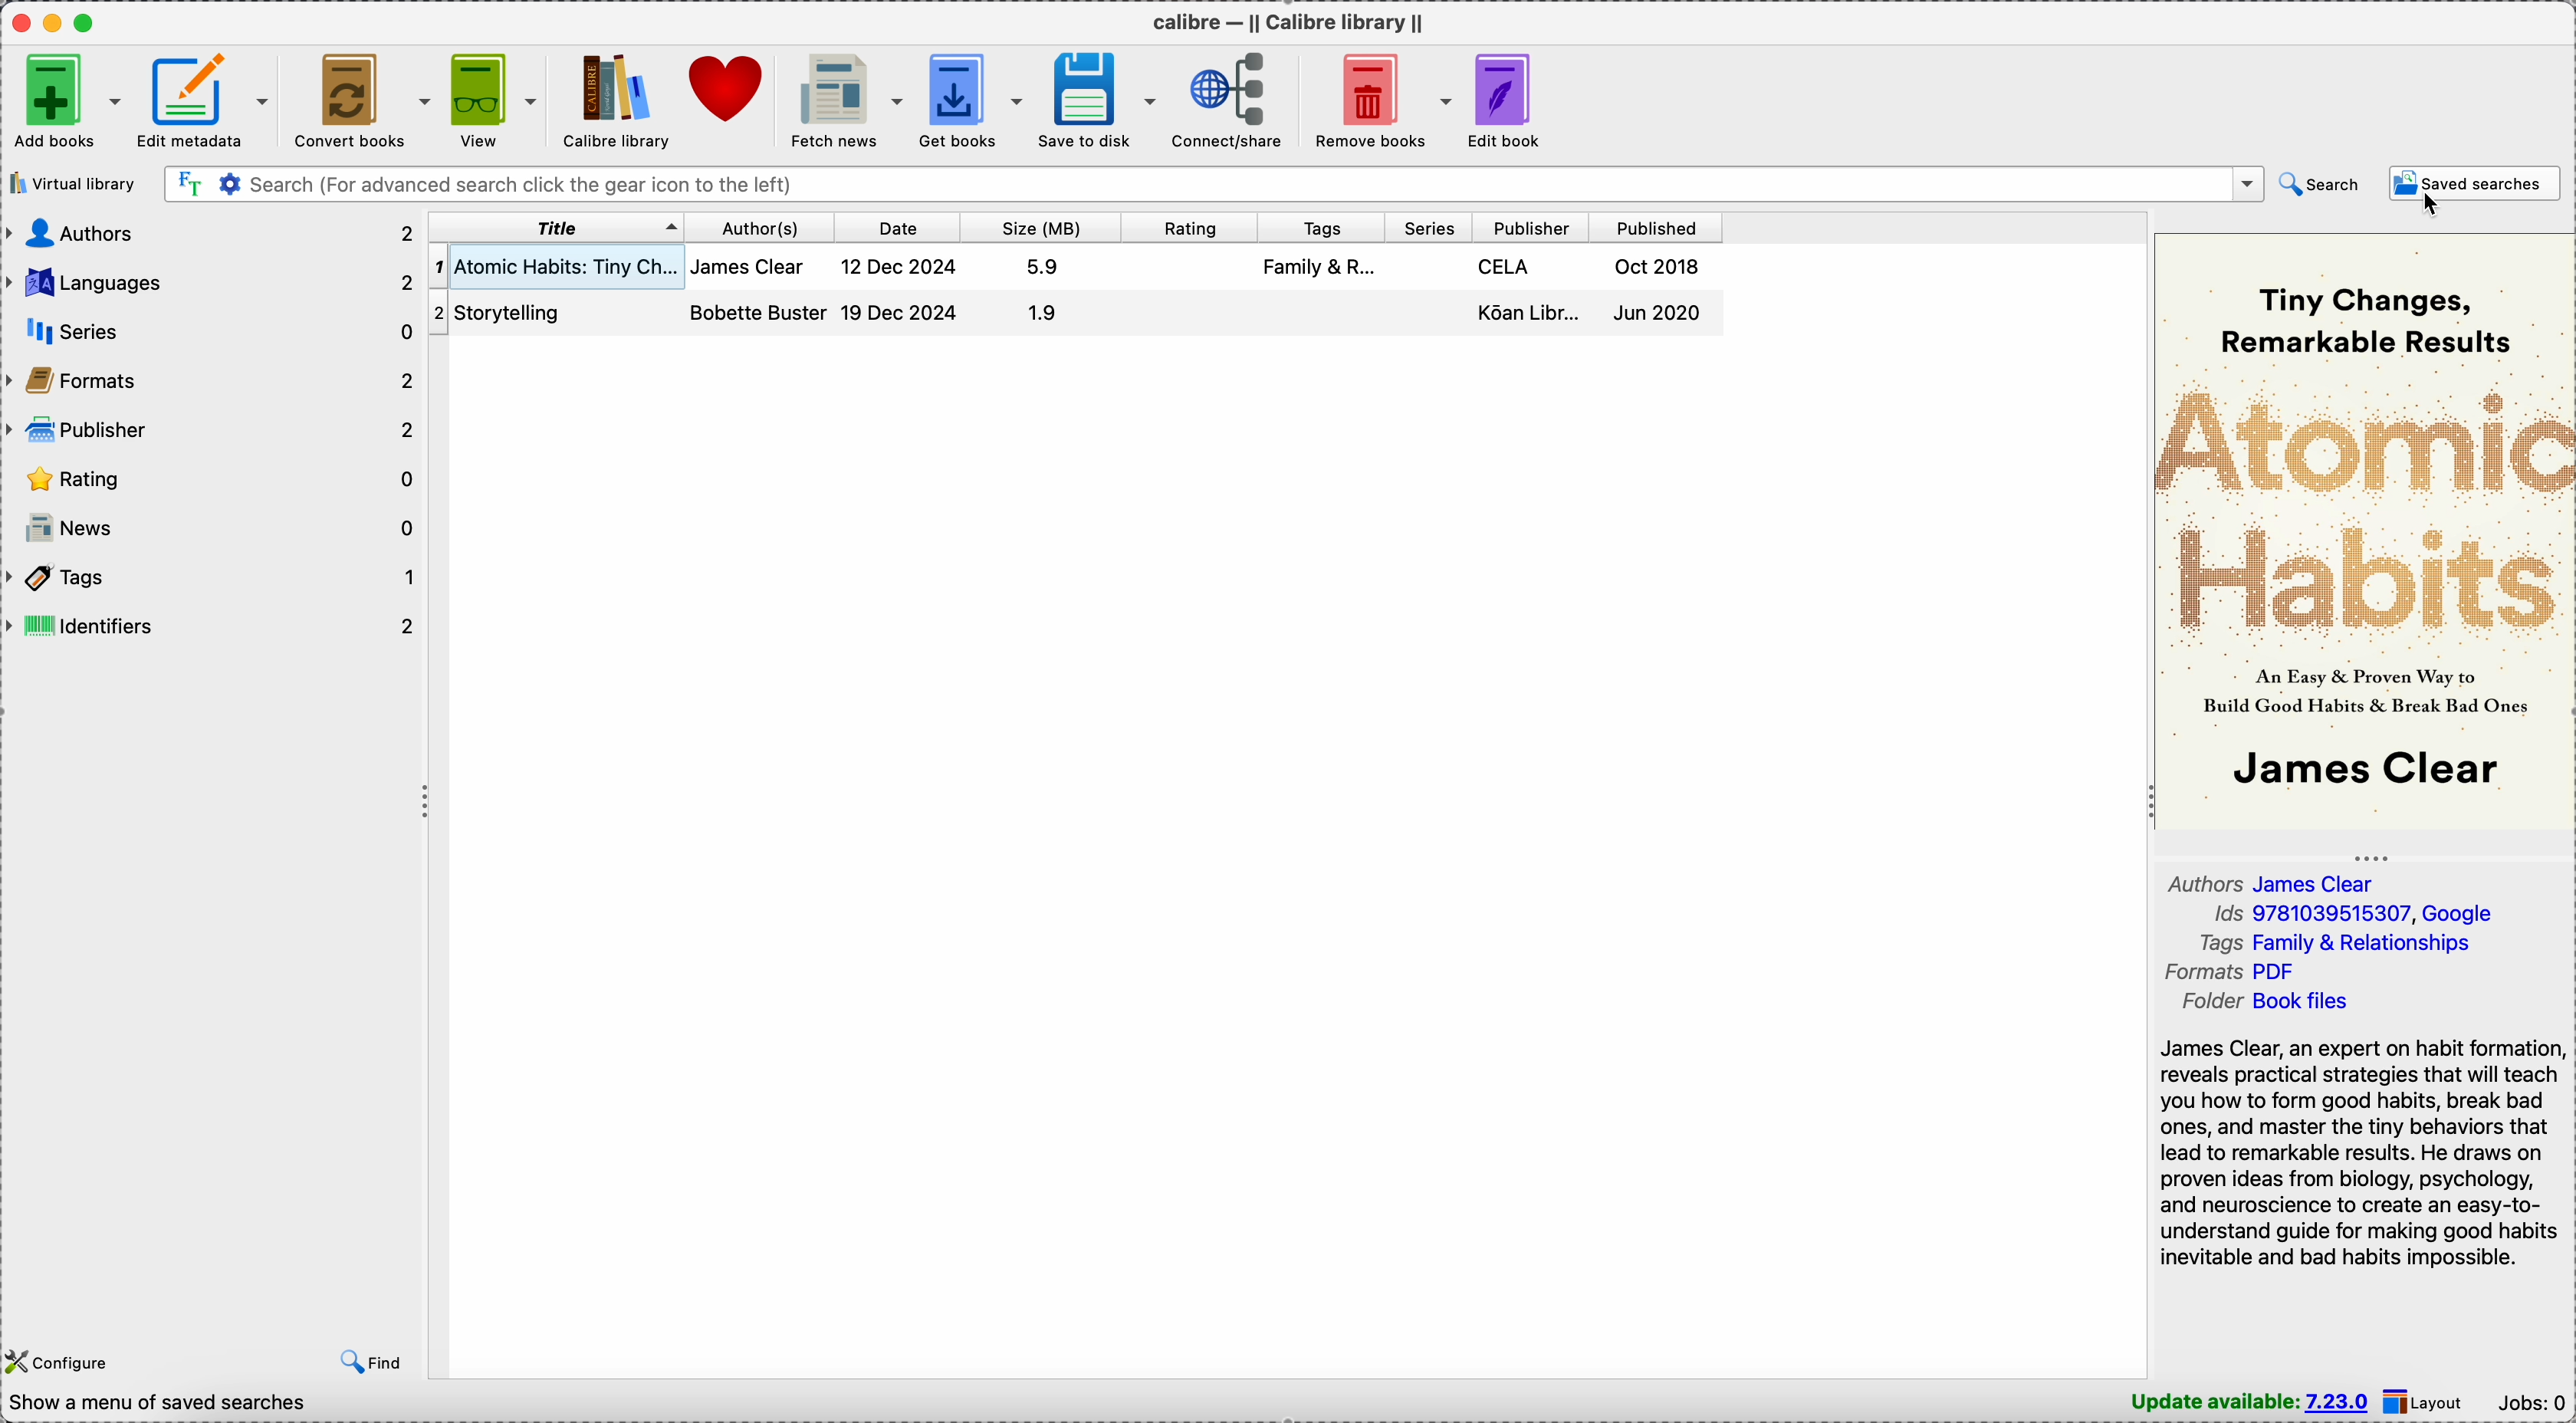  What do you see at coordinates (554, 264) in the screenshot?
I see `atomic habits` at bounding box center [554, 264].